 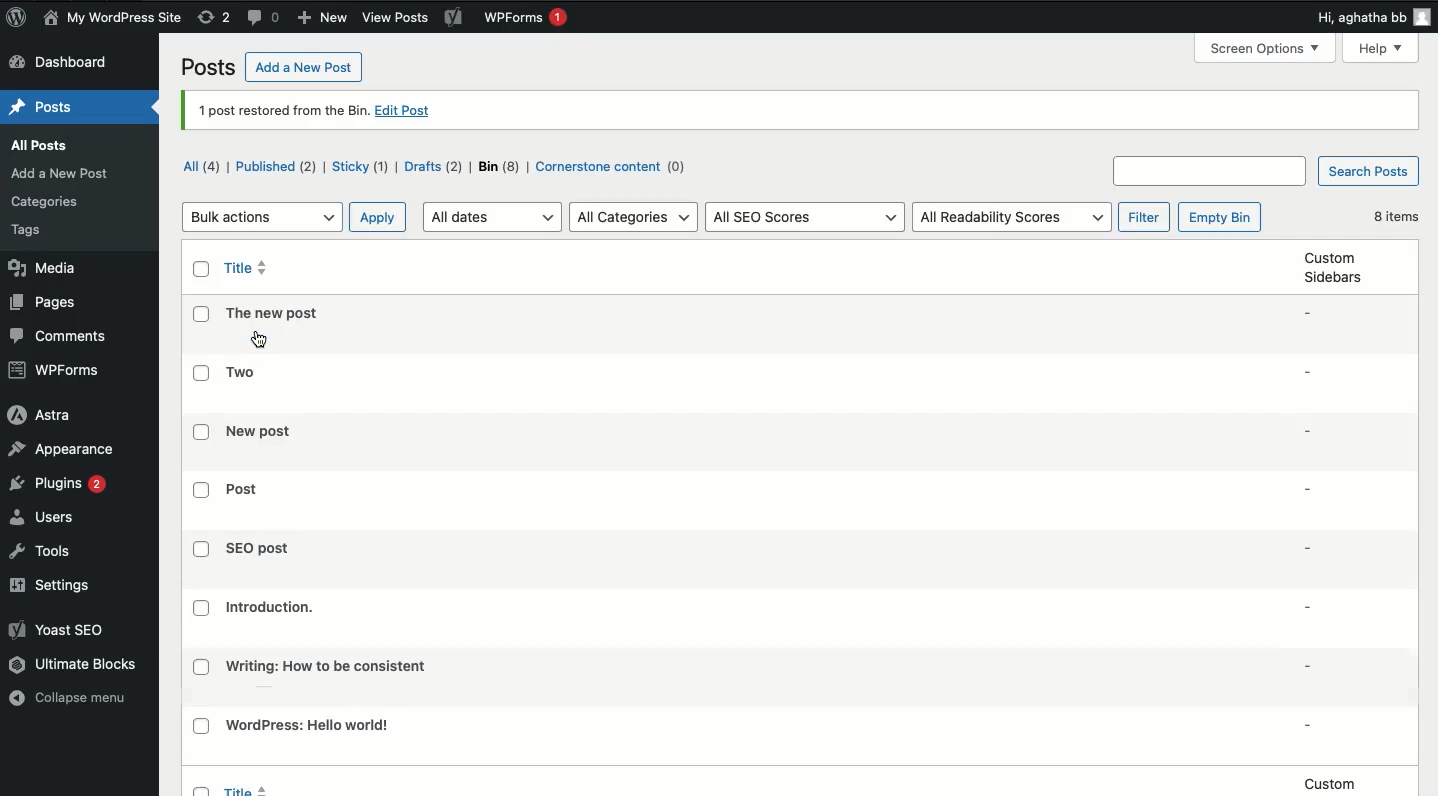 What do you see at coordinates (807, 217) in the screenshot?
I see `All SEO scores` at bounding box center [807, 217].